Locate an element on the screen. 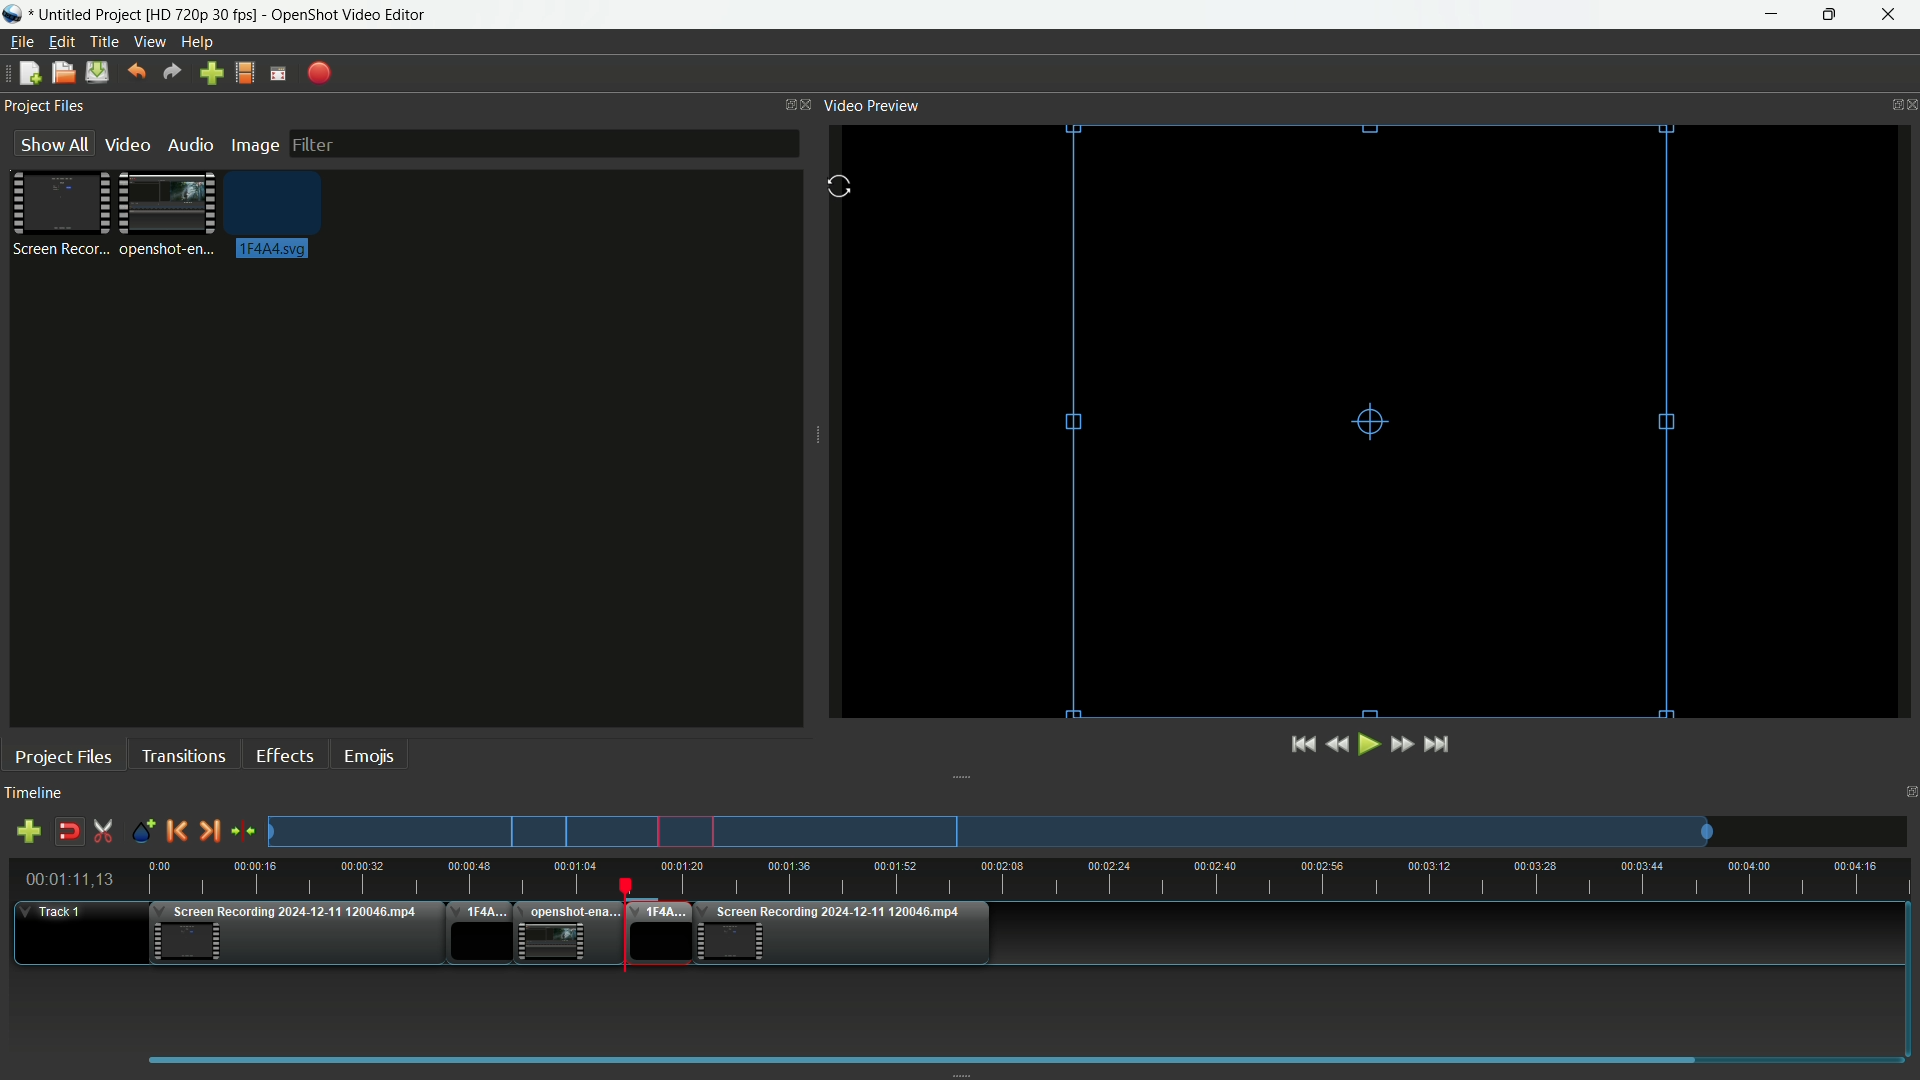 The image size is (1920, 1080). close video preview is located at coordinates (1908, 103).